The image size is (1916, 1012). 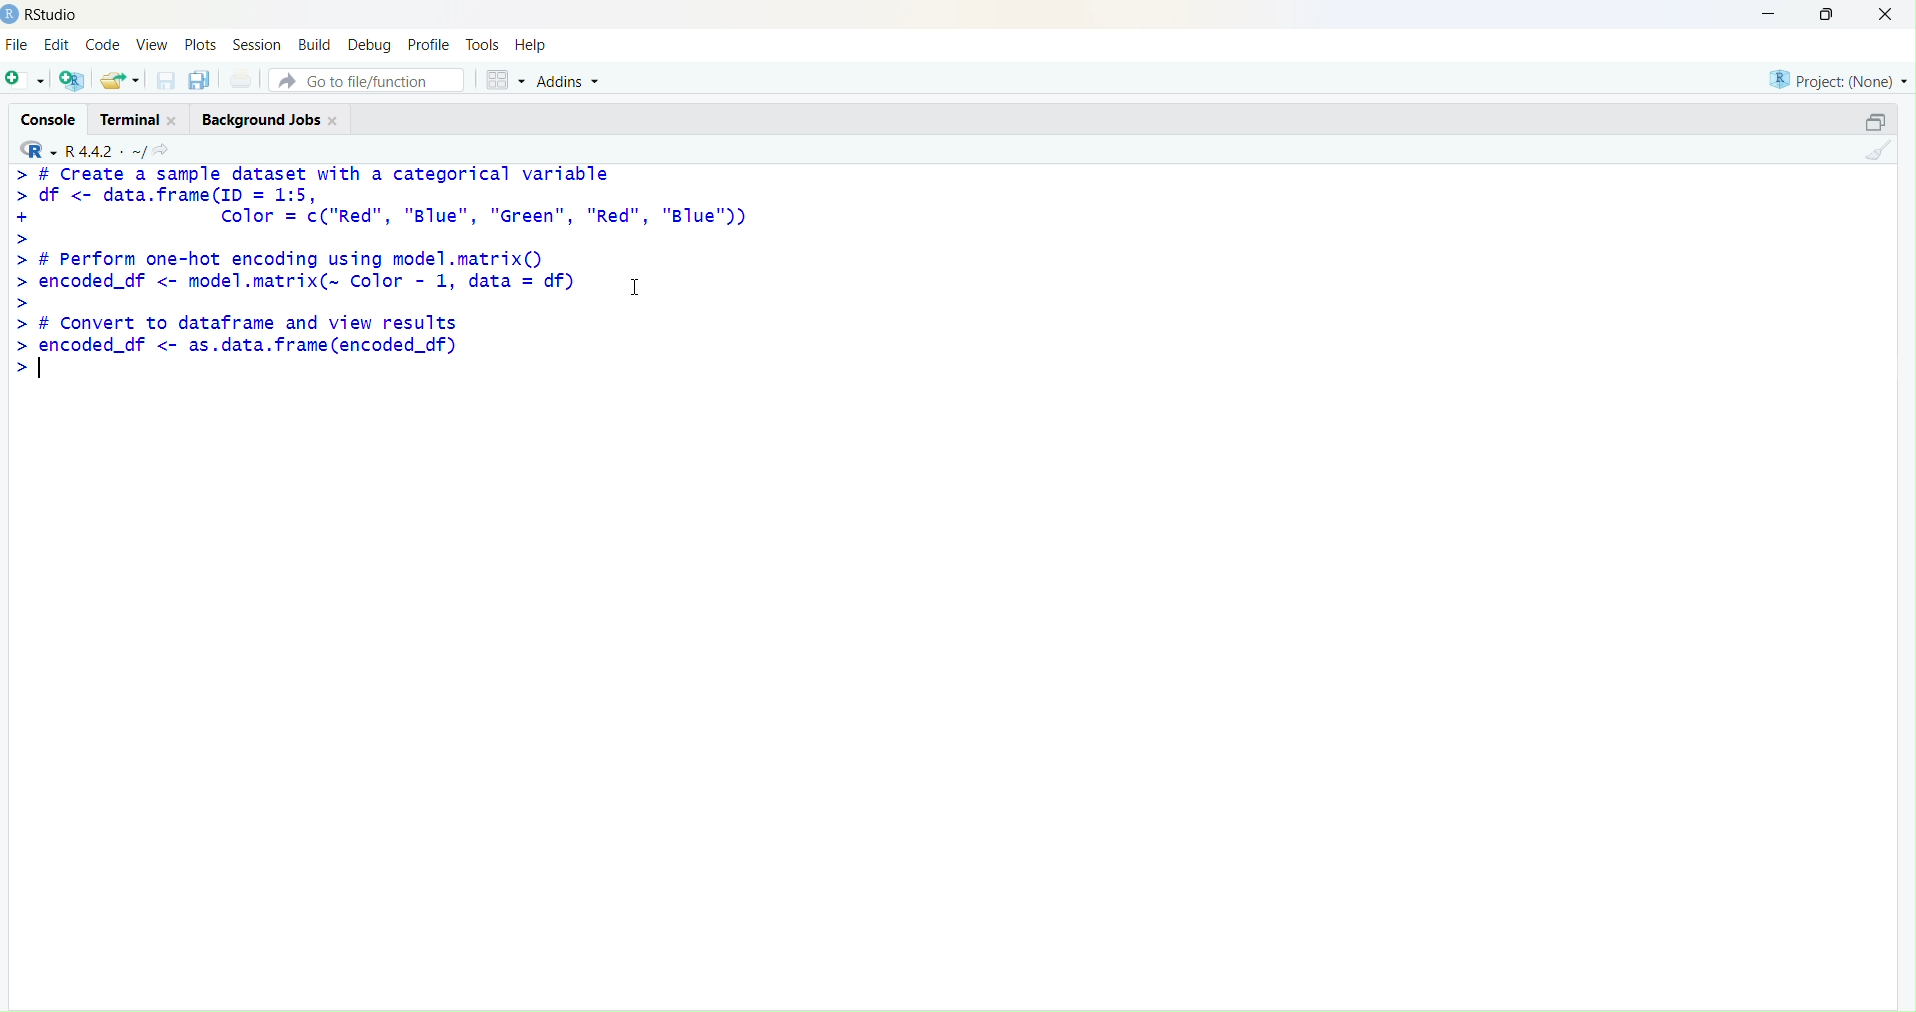 What do you see at coordinates (1885, 13) in the screenshot?
I see `close` at bounding box center [1885, 13].